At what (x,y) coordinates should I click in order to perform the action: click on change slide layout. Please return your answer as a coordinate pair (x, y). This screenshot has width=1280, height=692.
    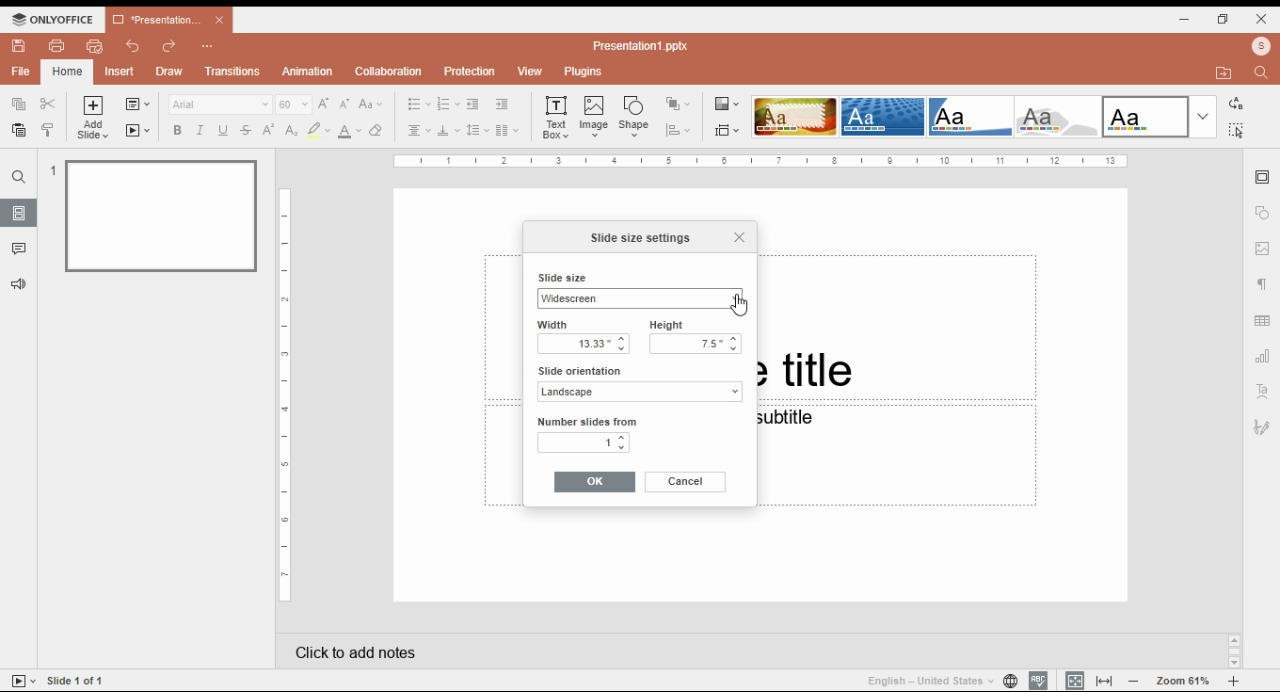
    Looking at the image, I should click on (137, 104).